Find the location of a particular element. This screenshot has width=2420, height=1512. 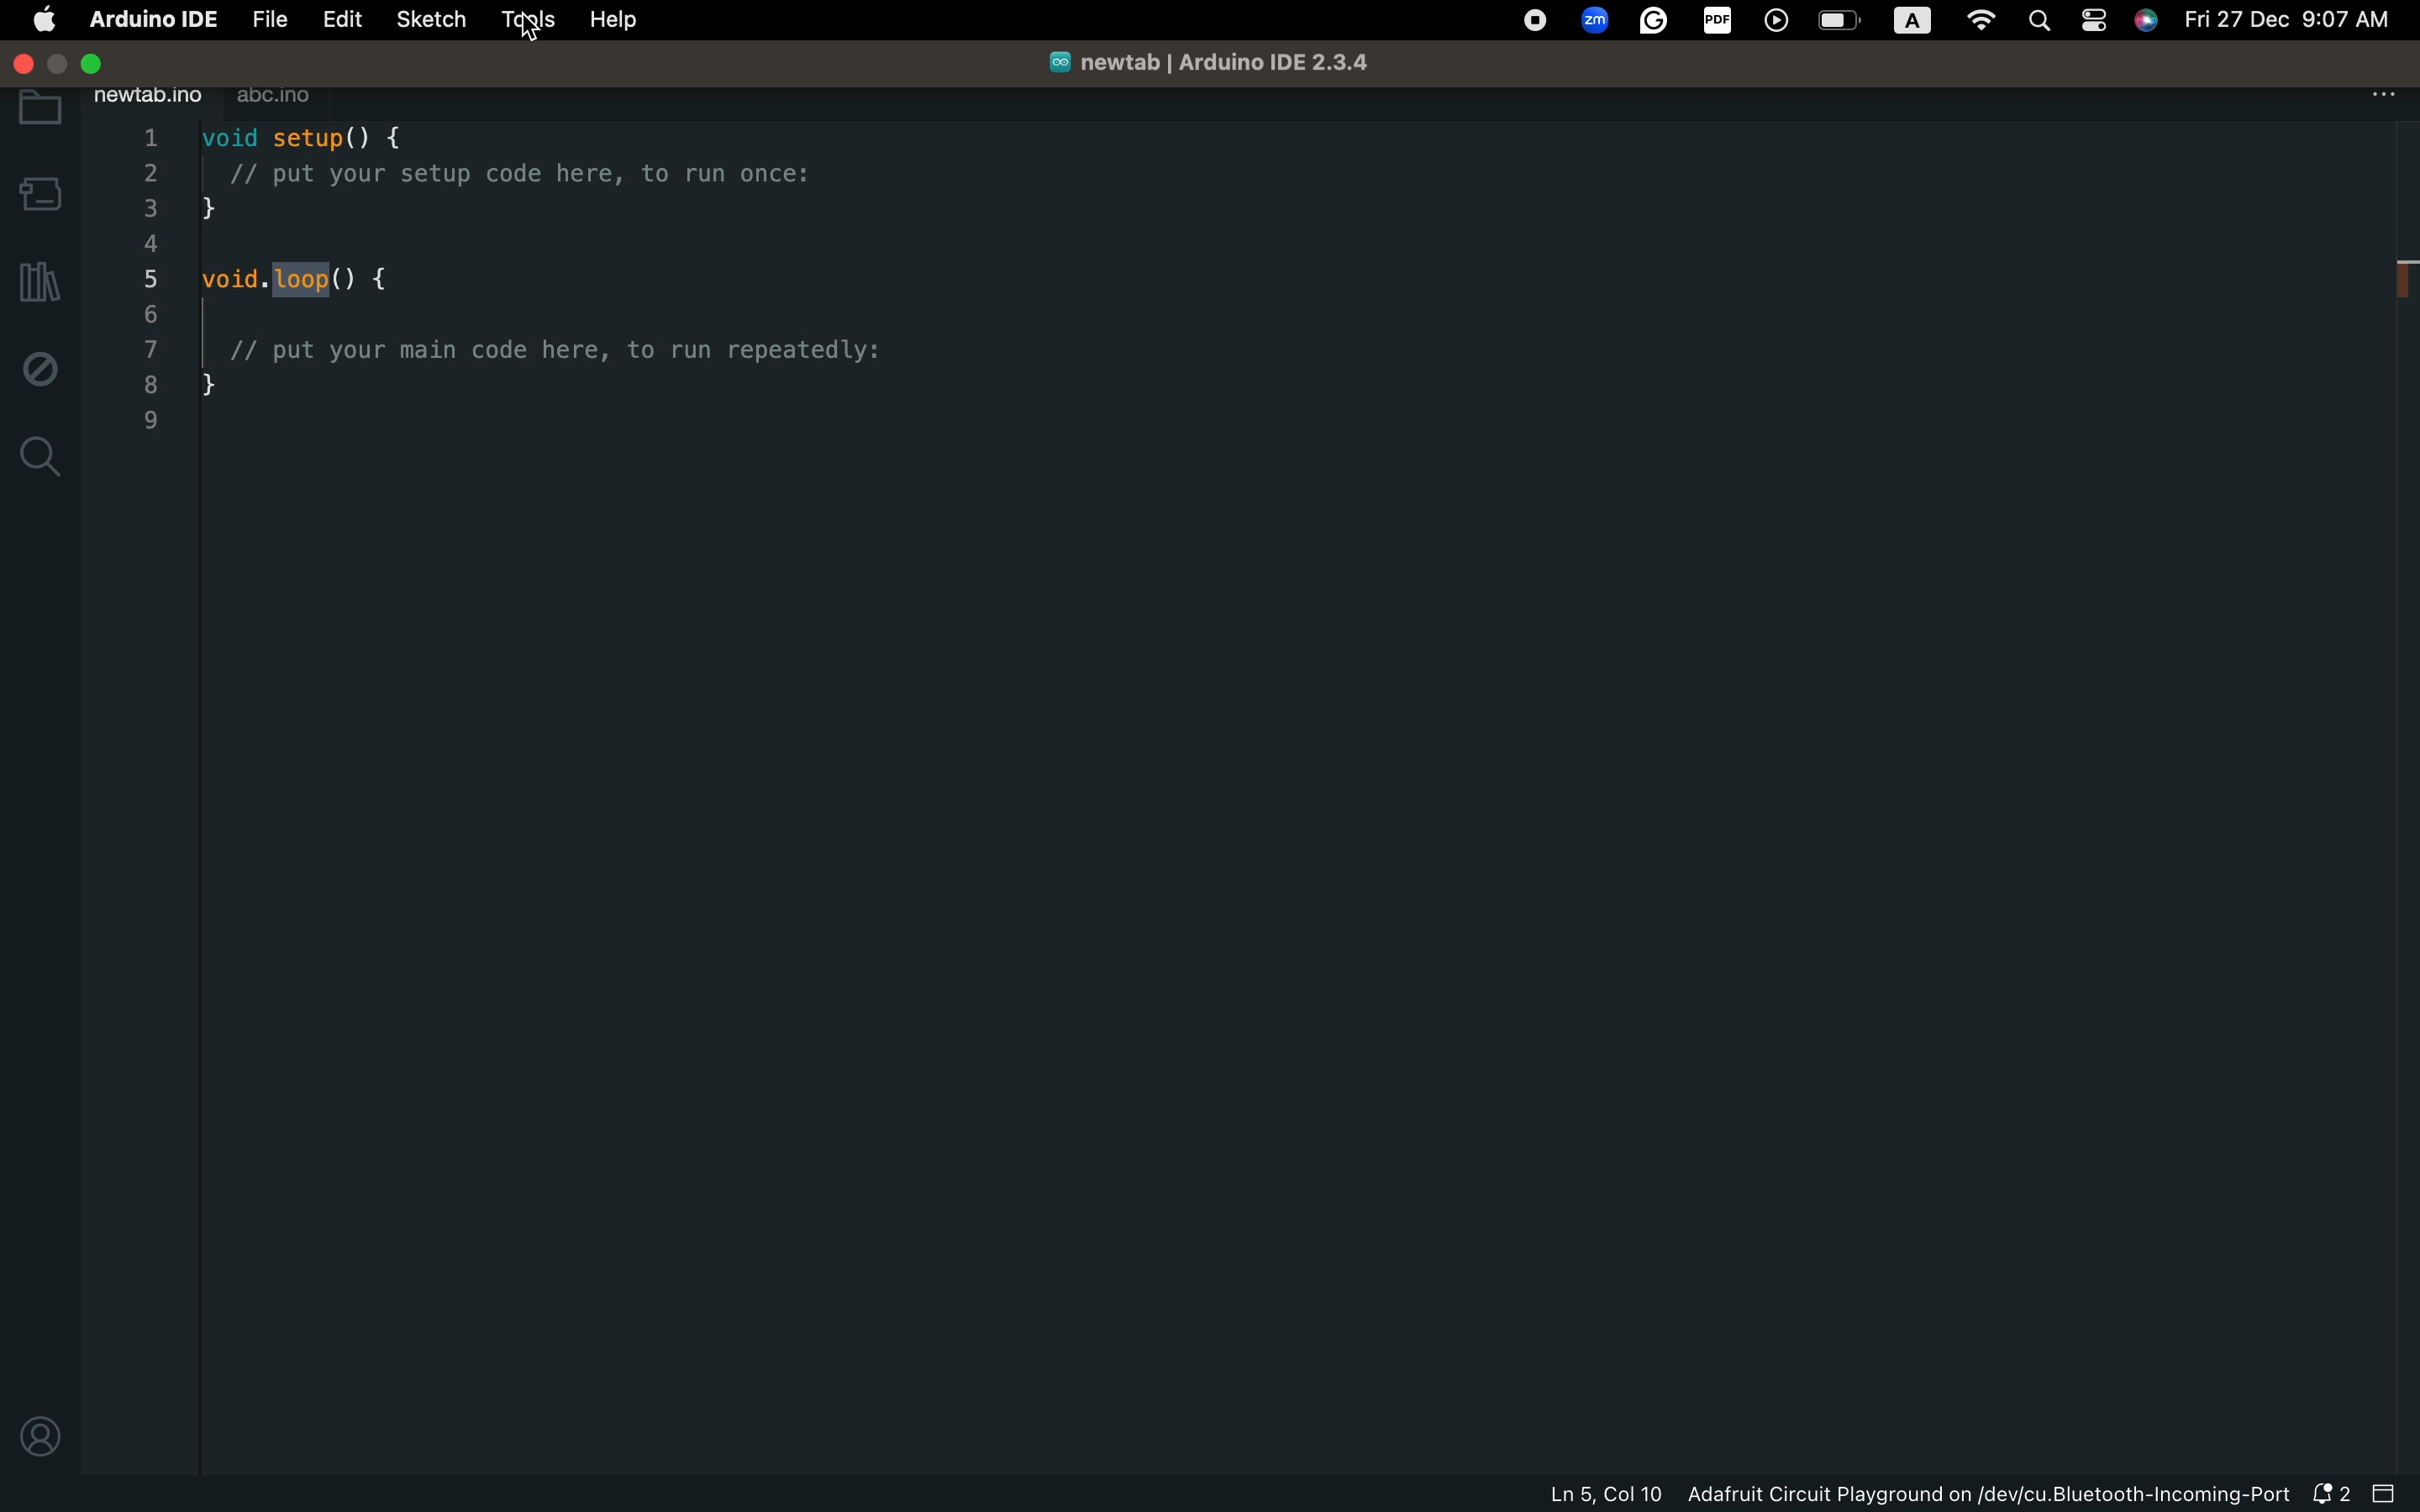

newtab | Arduino IDE 2.3.4 is located at coordinates (1220, 64).